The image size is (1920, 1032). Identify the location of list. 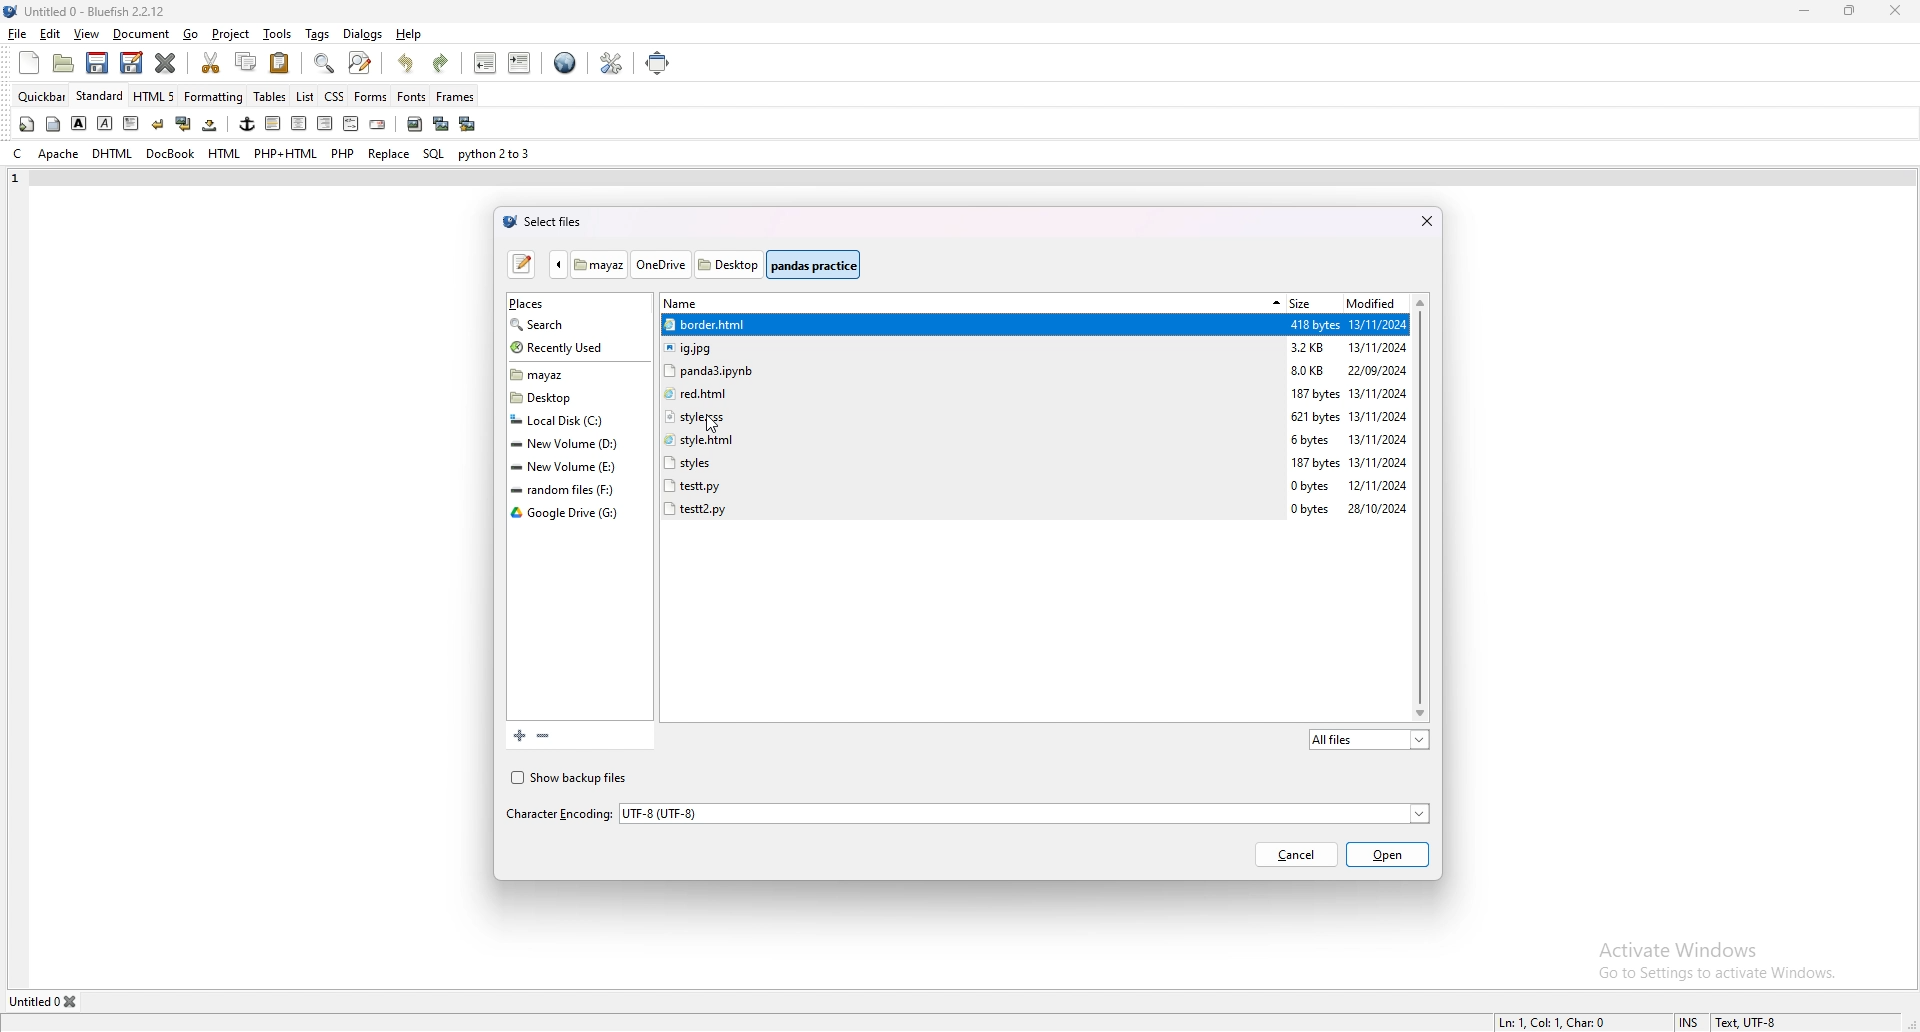
(306, 97).